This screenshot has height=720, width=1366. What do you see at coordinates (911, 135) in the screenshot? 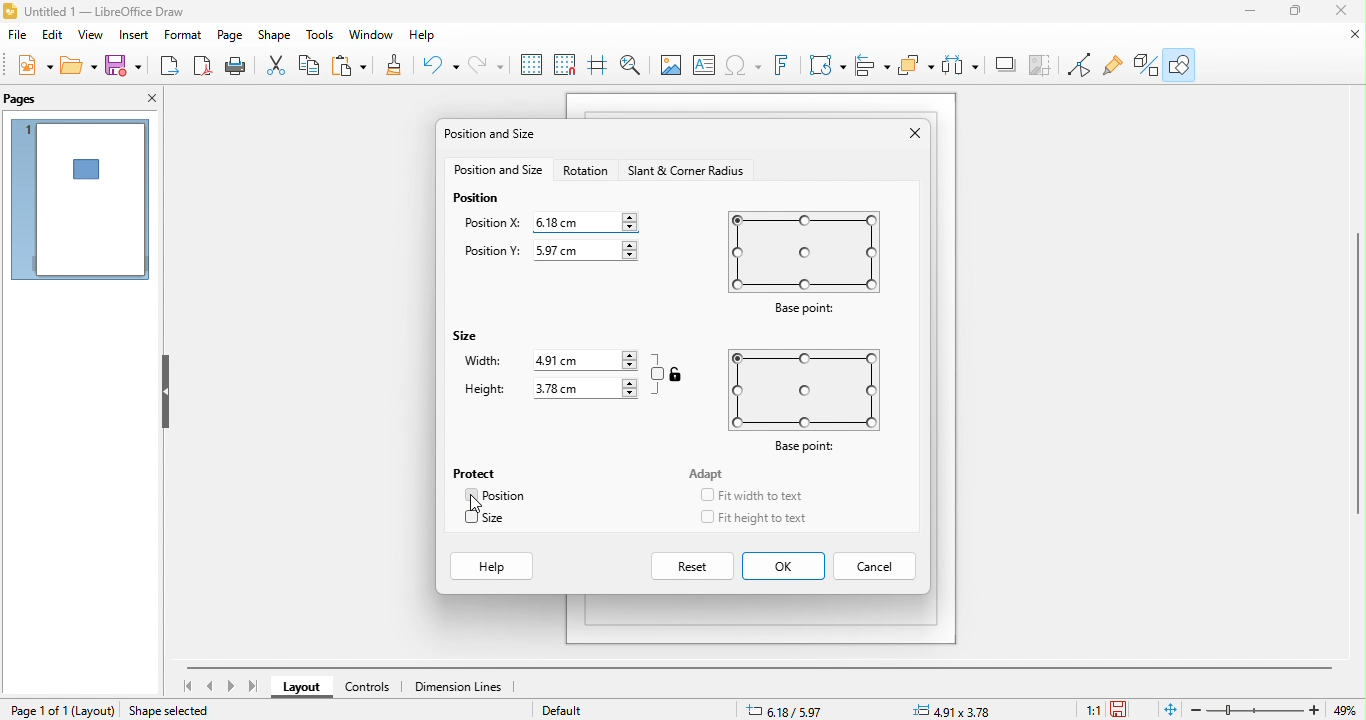
I see `close` at bounding box center [911, 135].